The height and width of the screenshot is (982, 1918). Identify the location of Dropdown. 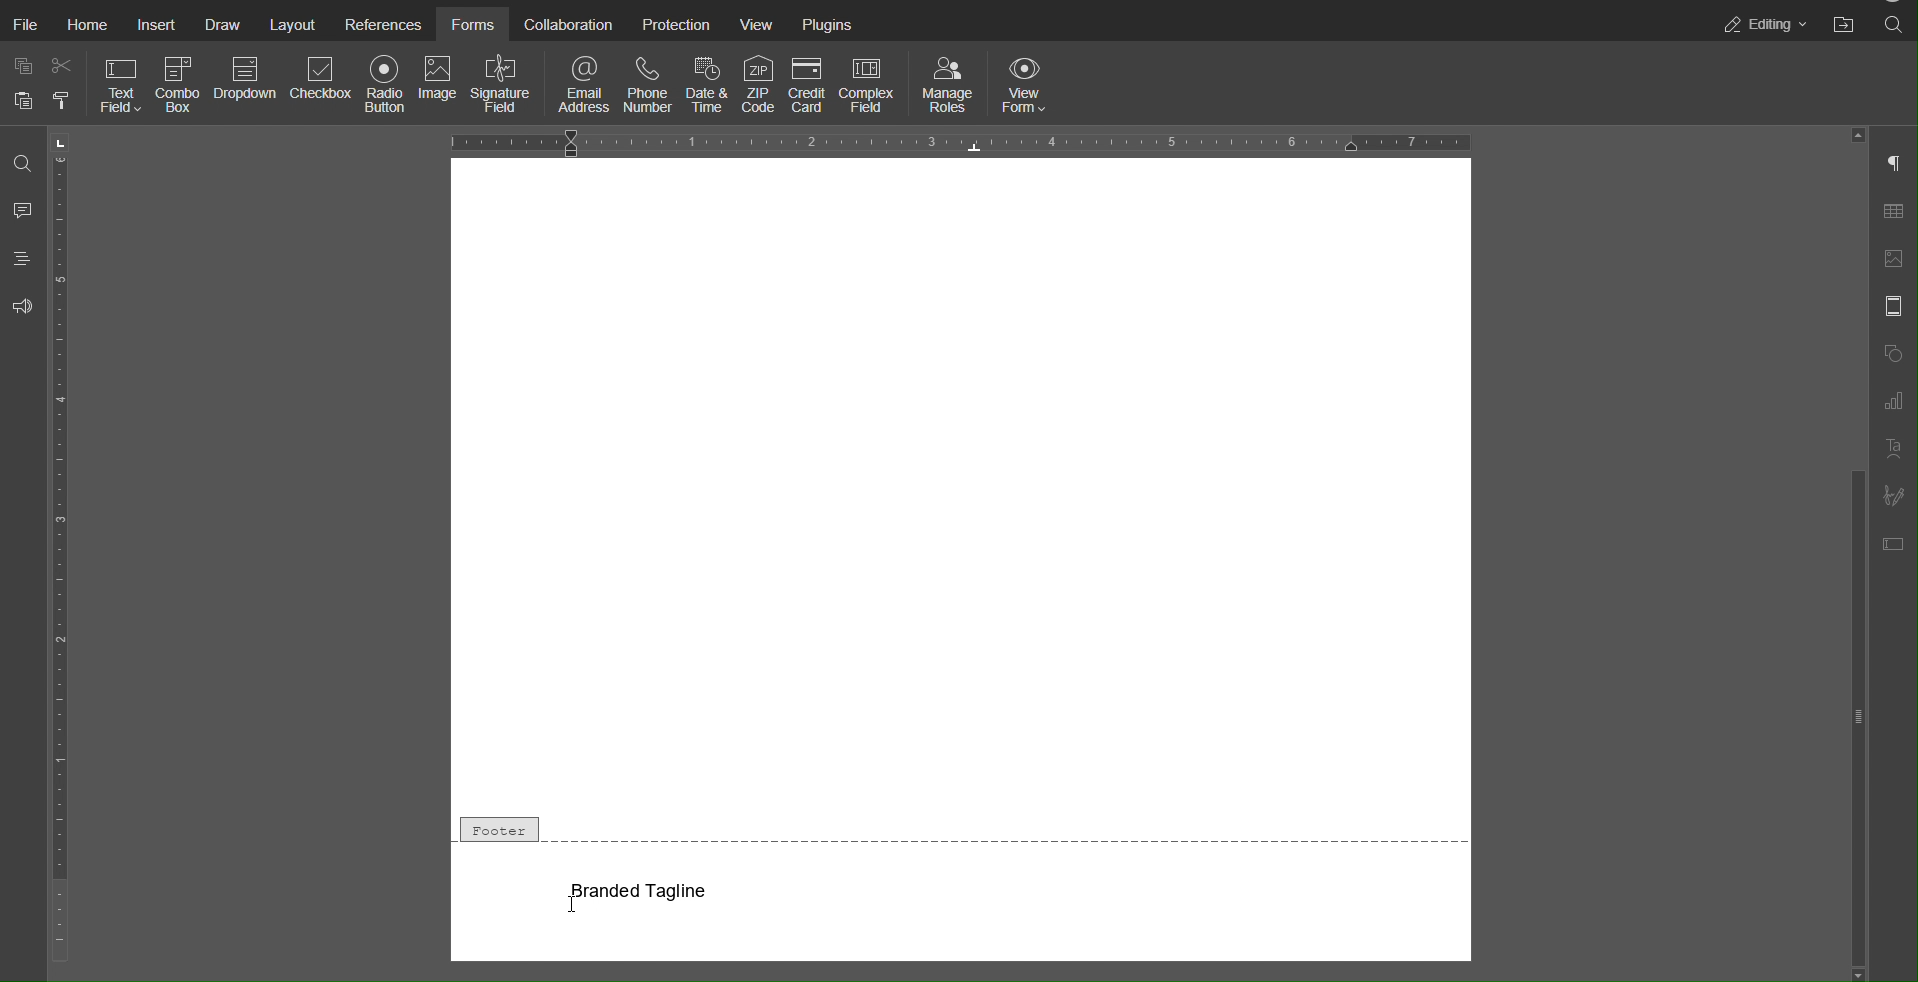
(246, 87).